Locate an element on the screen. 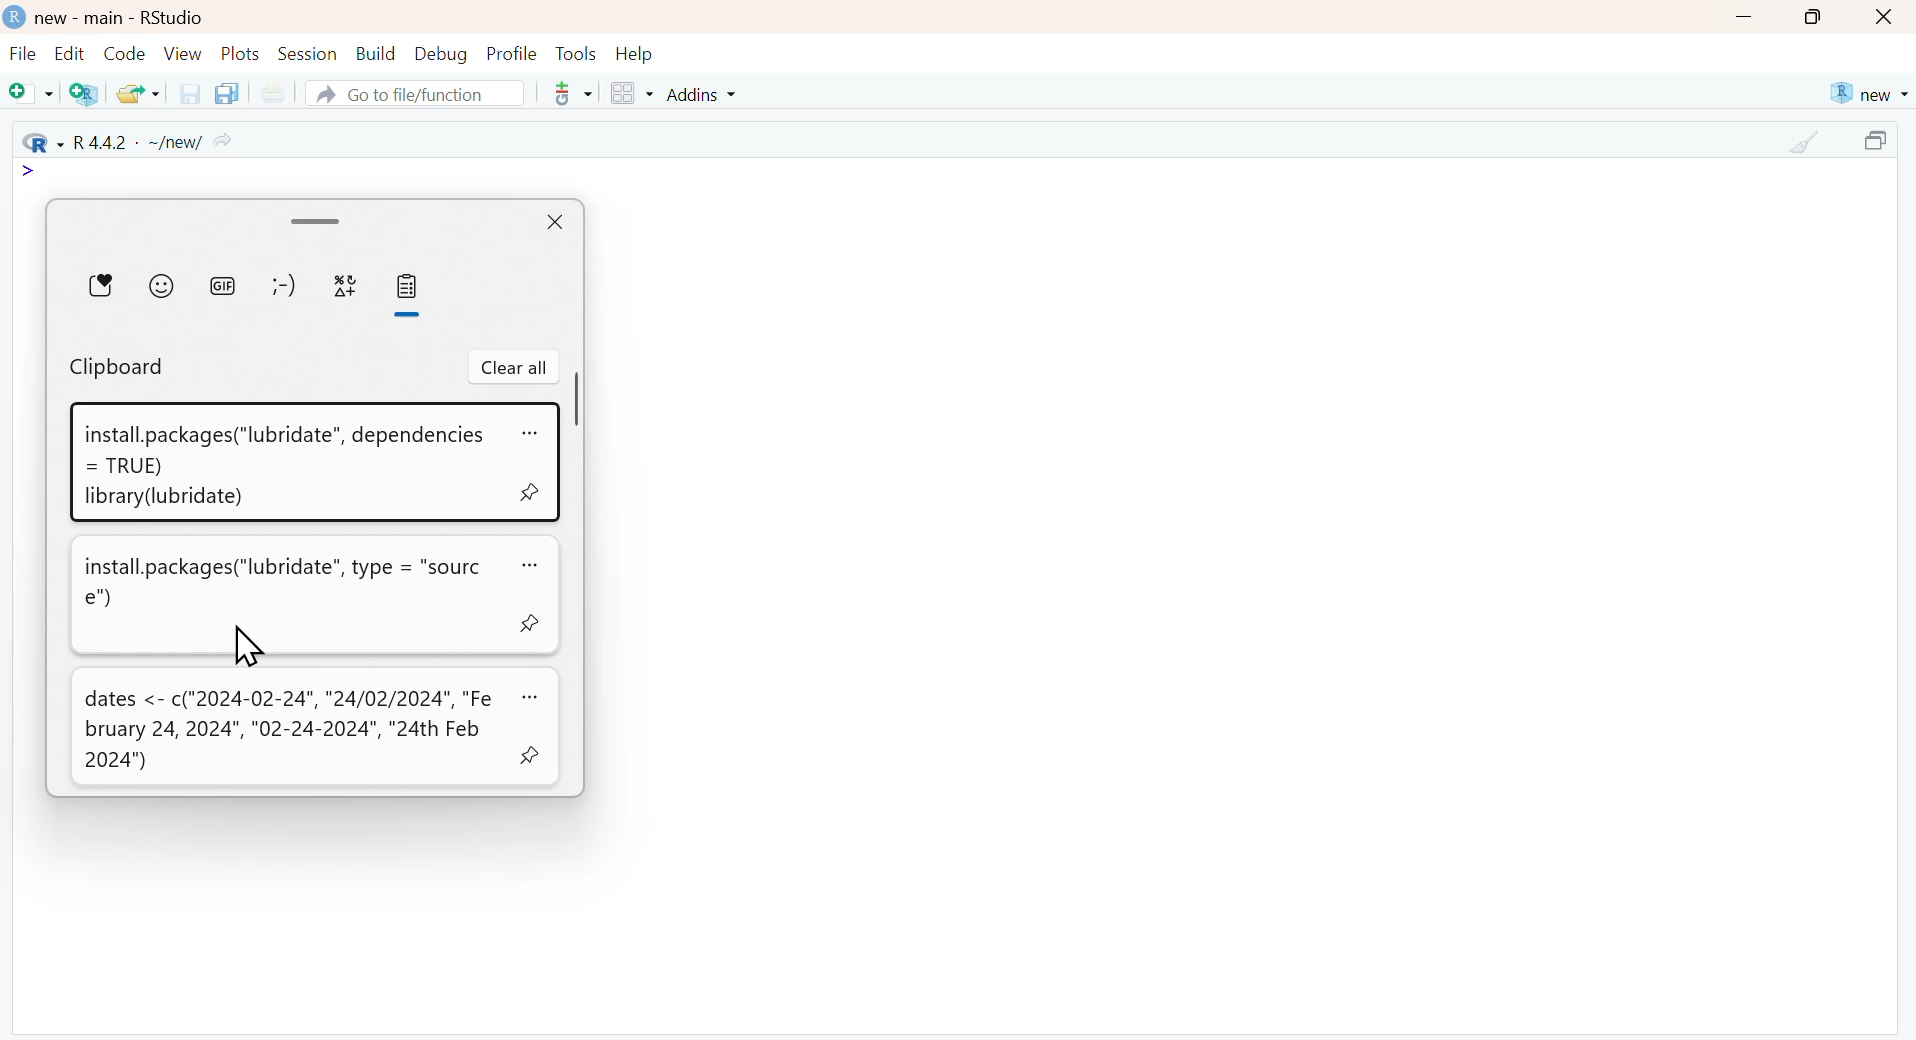 This screenshot has height=1040, width=1916. scroll bar is located at coordinates (579, 399).